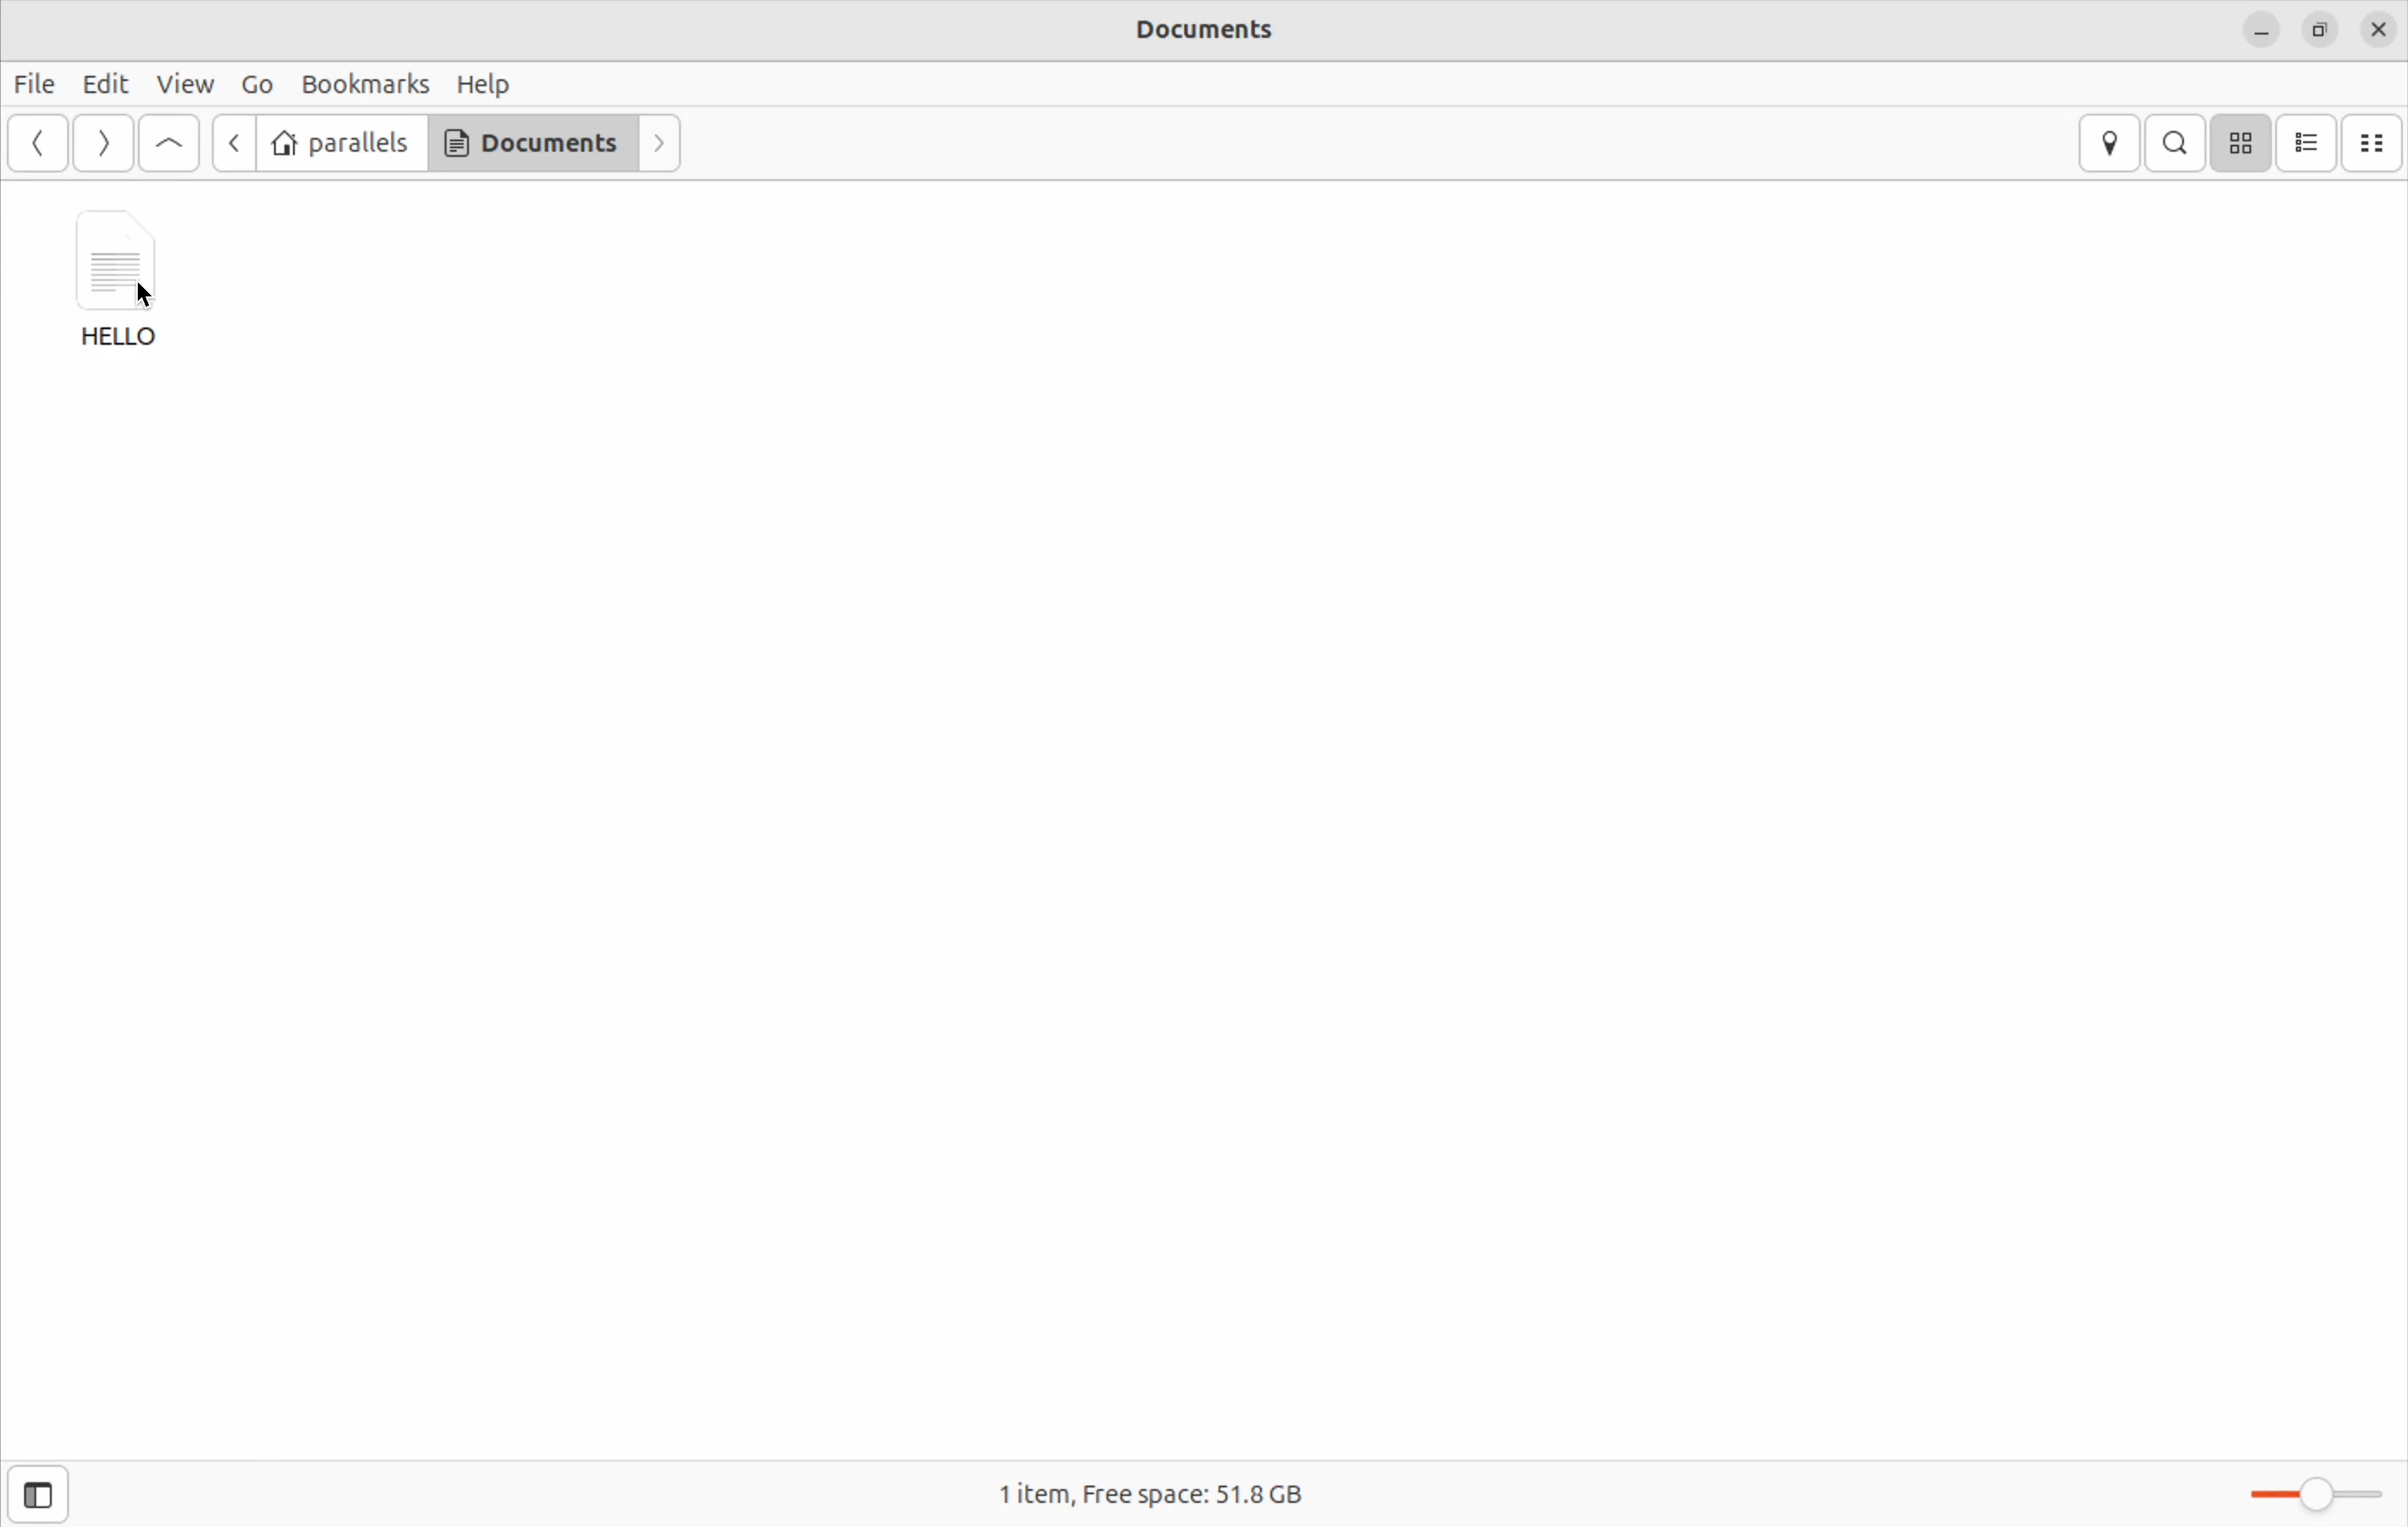  I want to click on Zoom, so click(2309, 1493).